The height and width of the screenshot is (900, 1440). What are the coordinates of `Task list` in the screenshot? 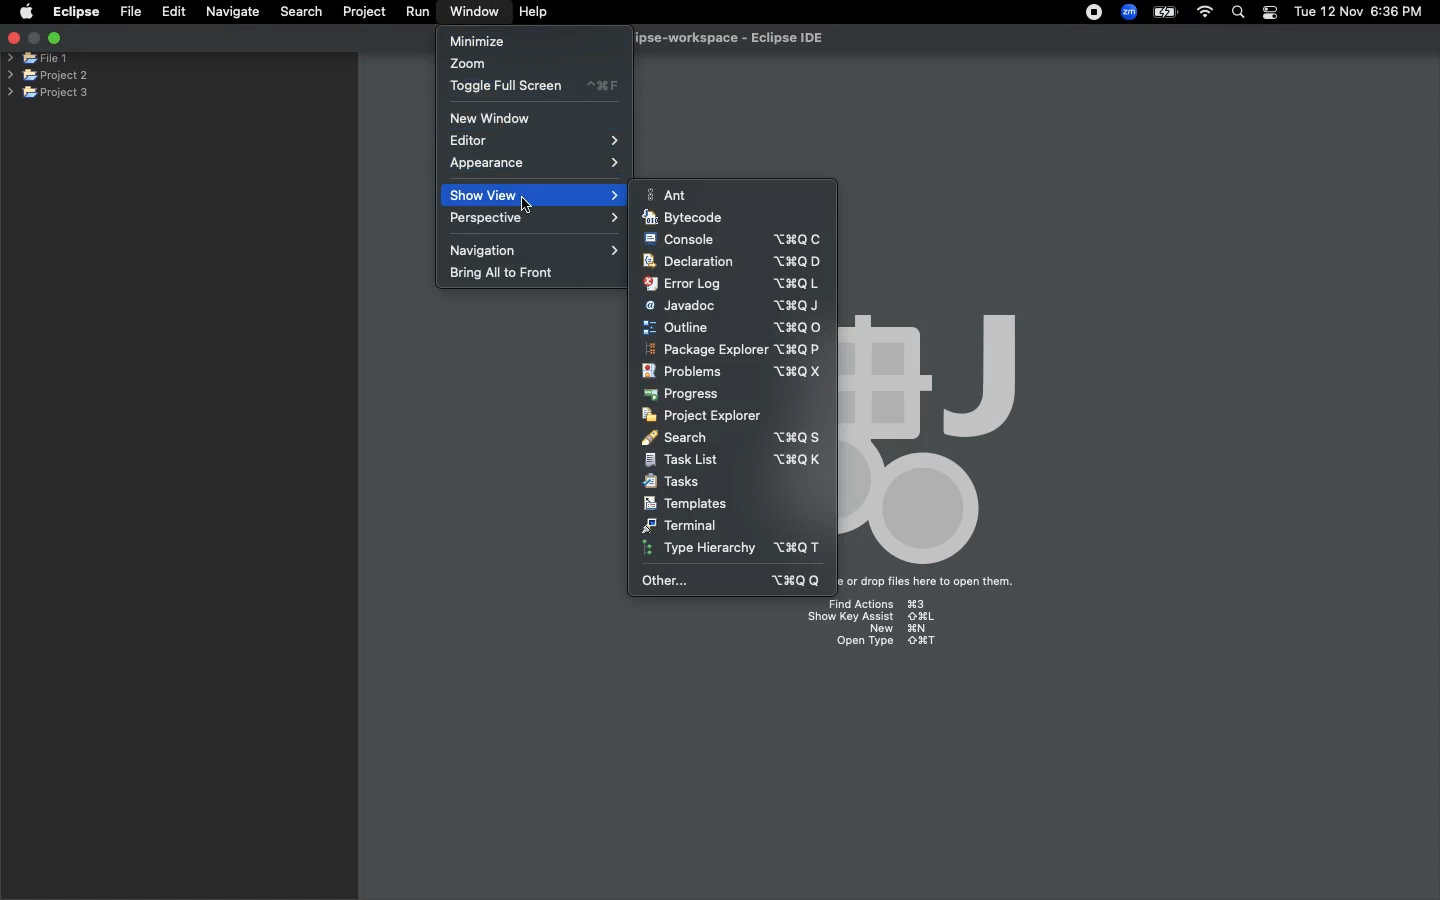 It's located at (733, 460).